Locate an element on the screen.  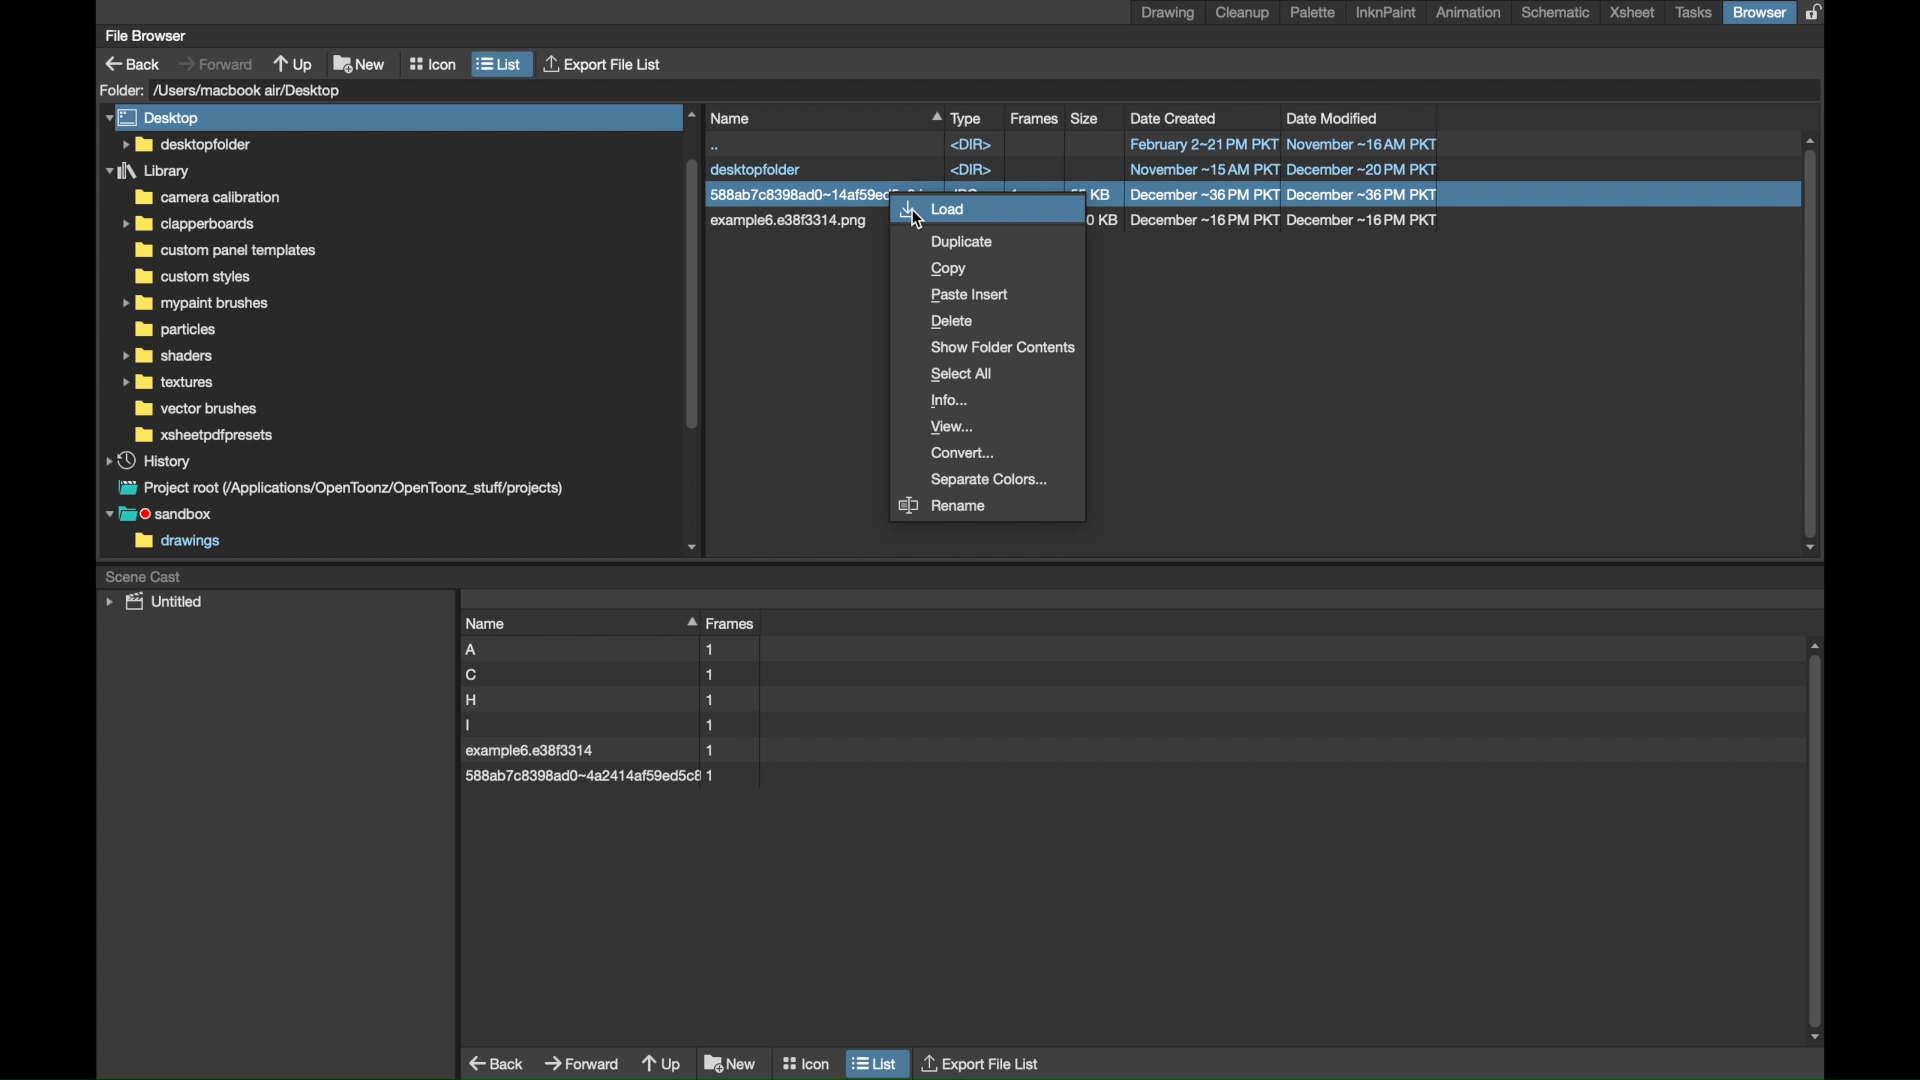
up is located at coordinates (662, 1066).